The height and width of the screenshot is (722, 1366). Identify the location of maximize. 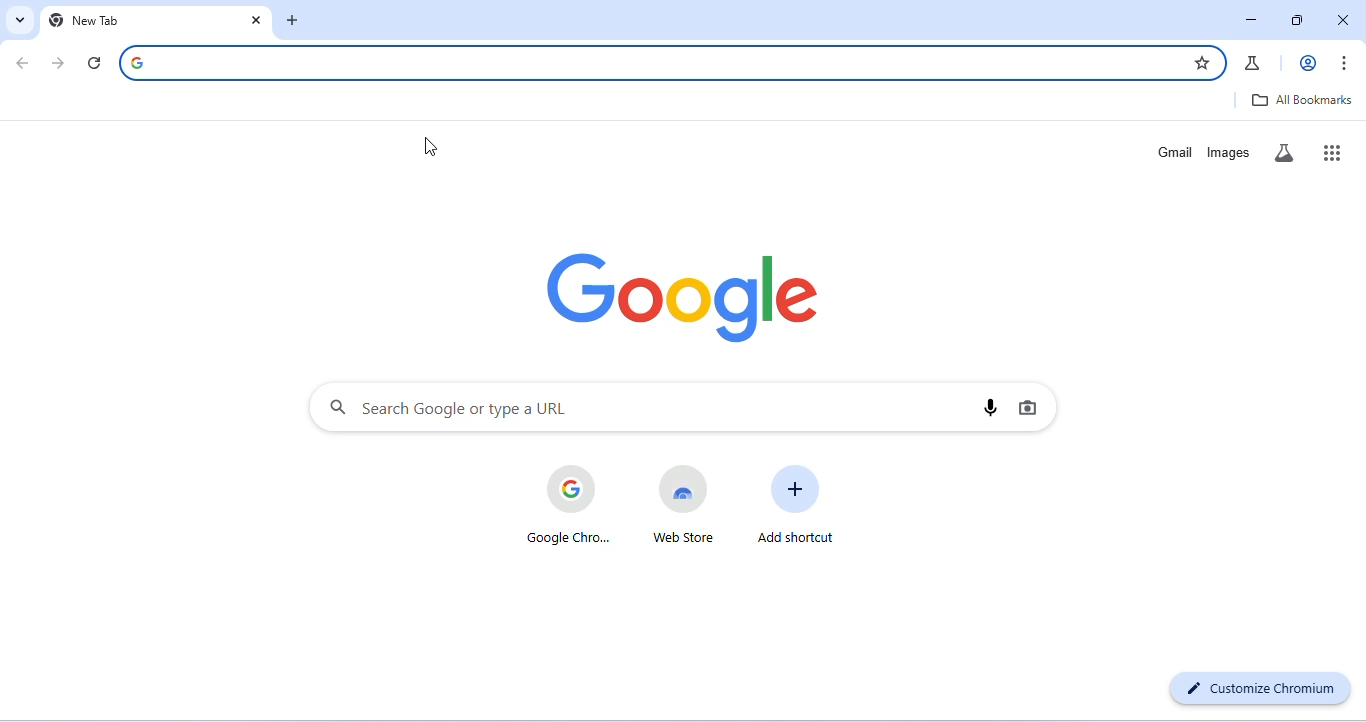
(1299, 20).